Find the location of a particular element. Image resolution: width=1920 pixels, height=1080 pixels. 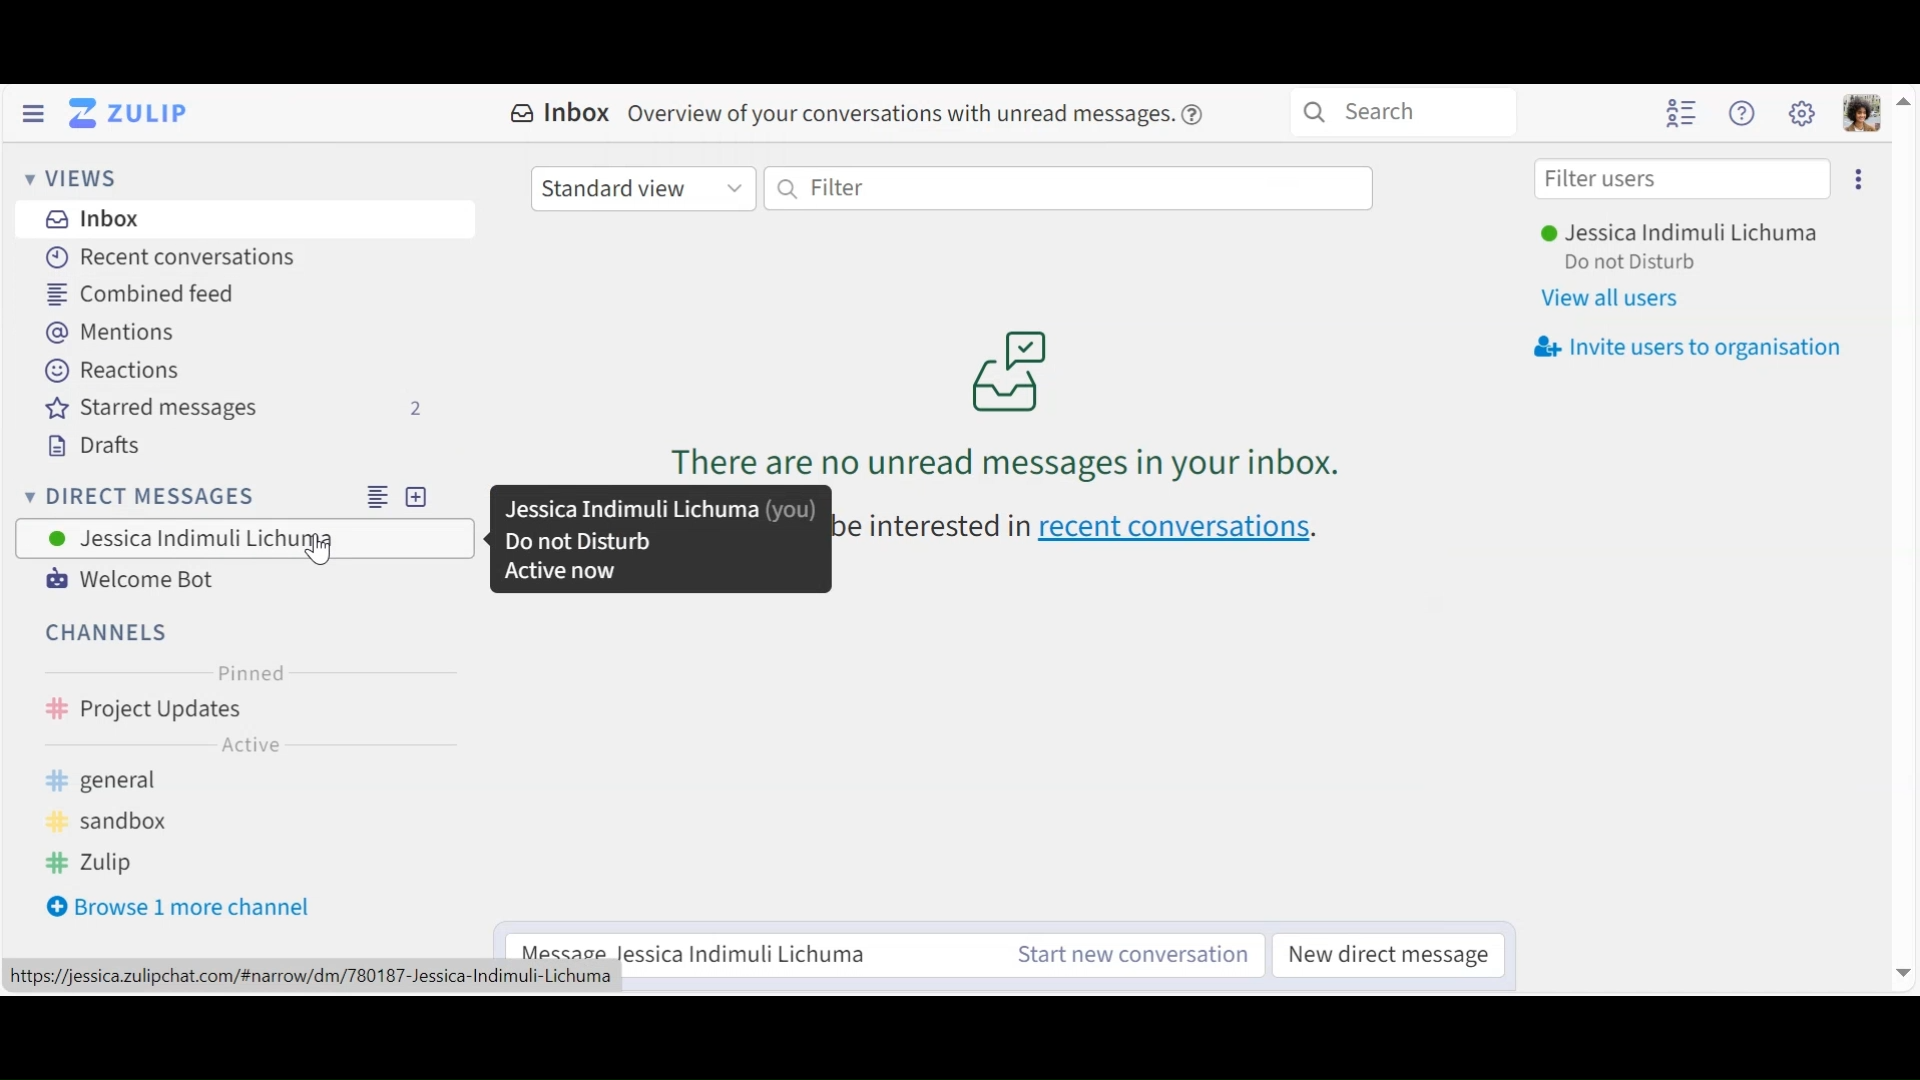

Hide Left Sidebar is located at coordinates (32, 113).